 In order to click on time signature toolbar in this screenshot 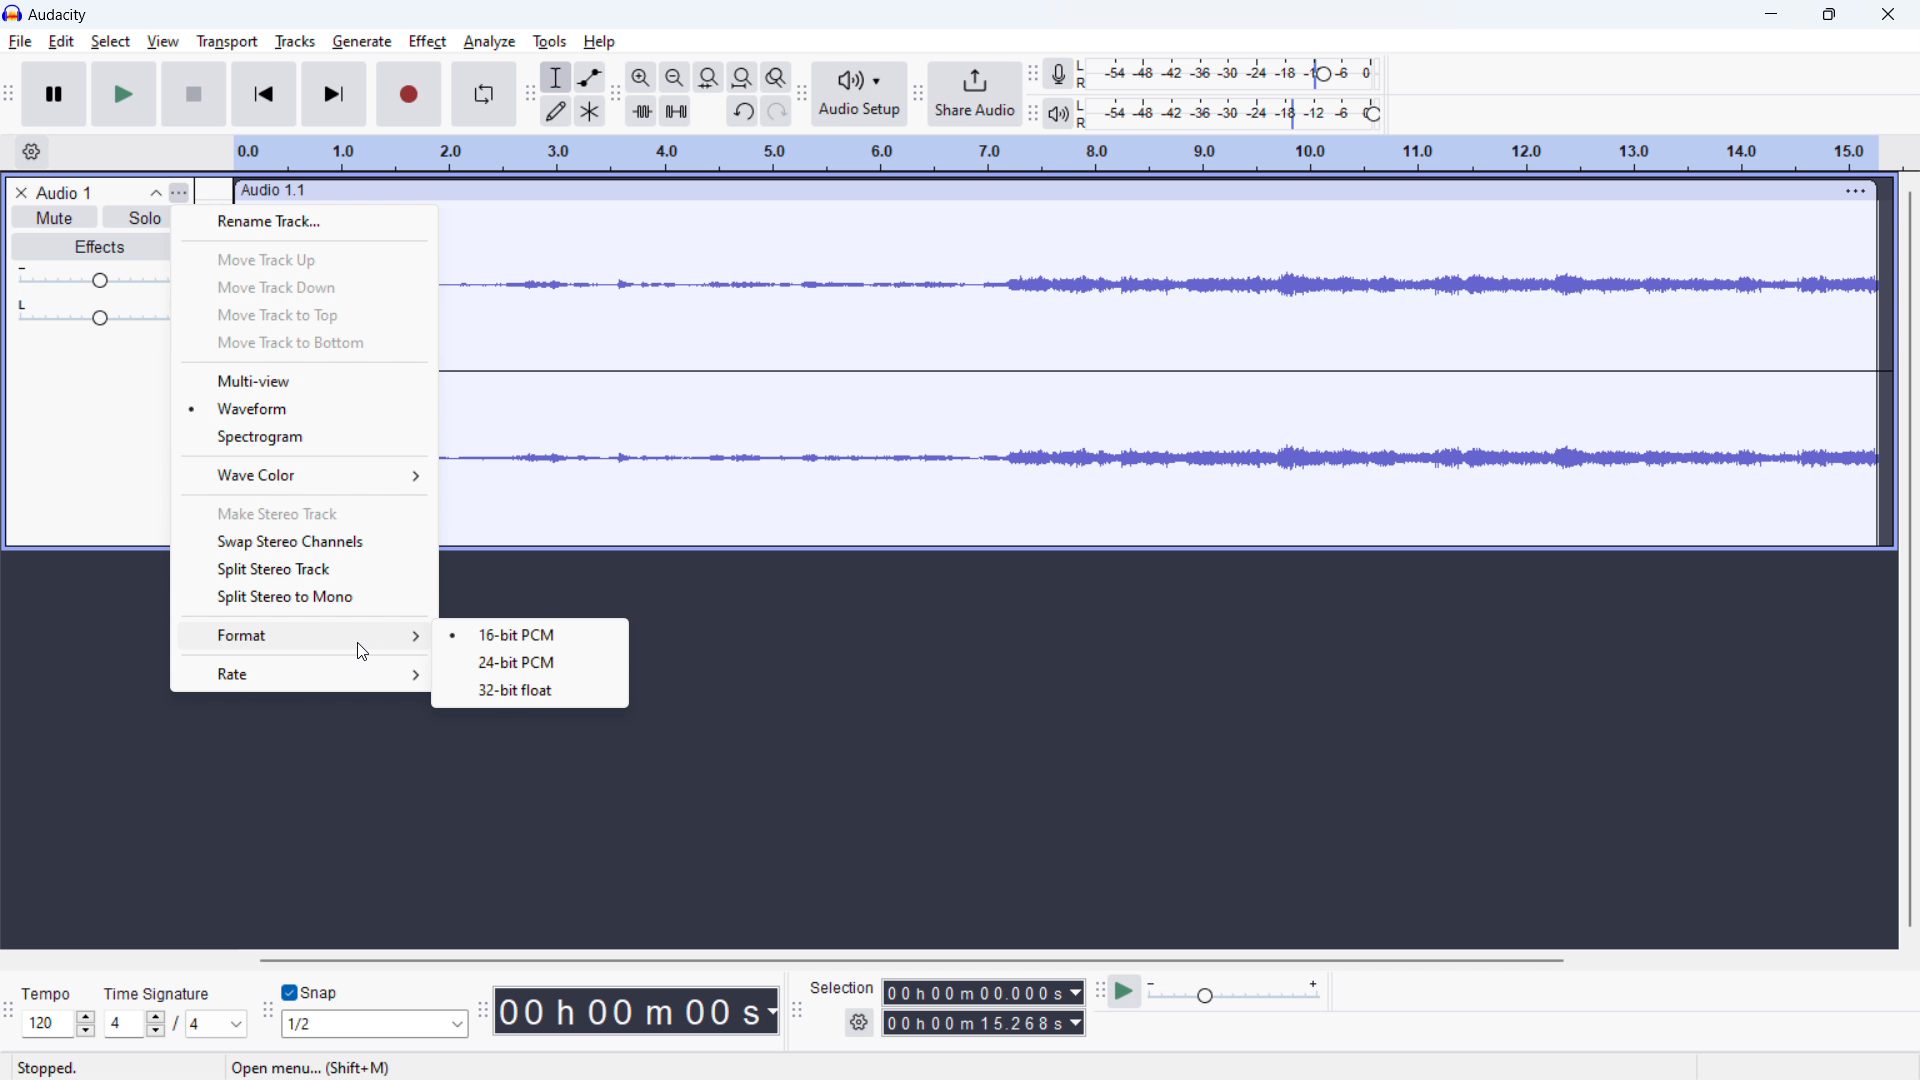, I will do `click(8, 1012)`.